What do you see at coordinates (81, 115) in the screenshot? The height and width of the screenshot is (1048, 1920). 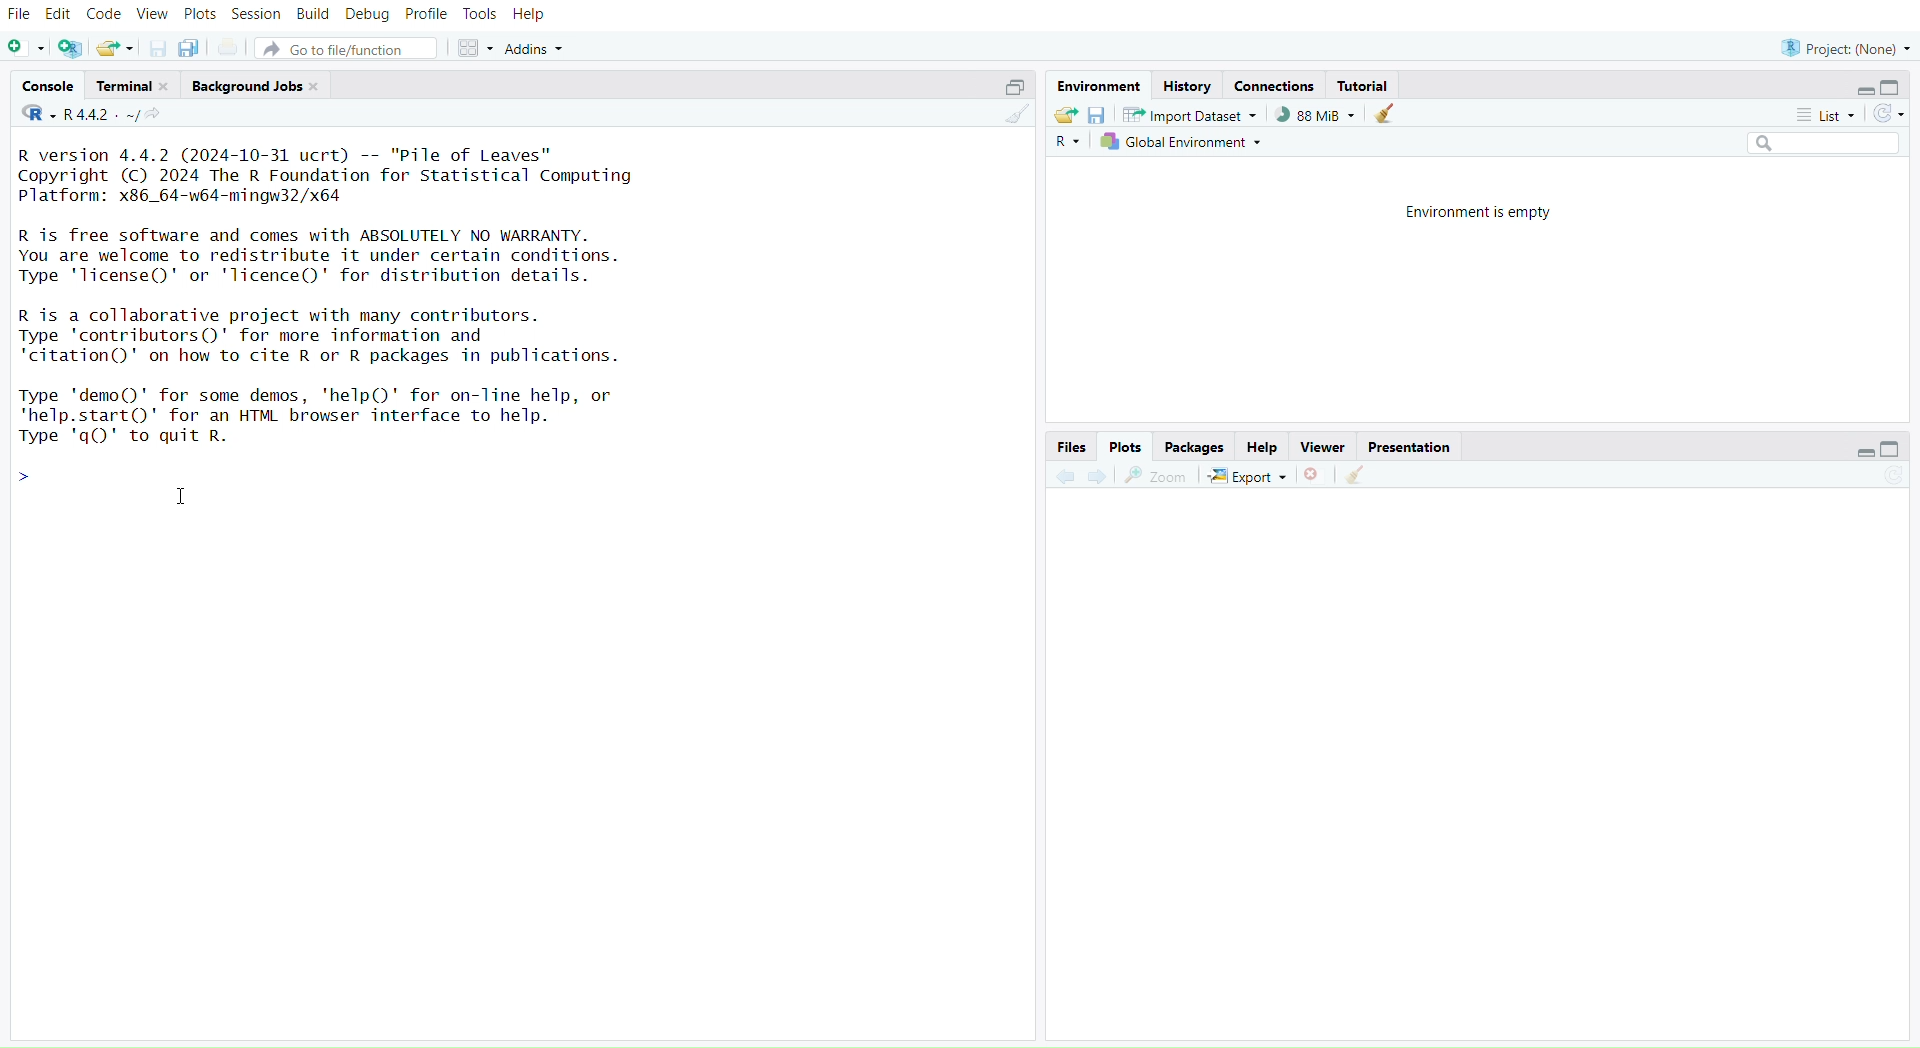 I see `R 4.4.2` at bounding box center [81, 115].